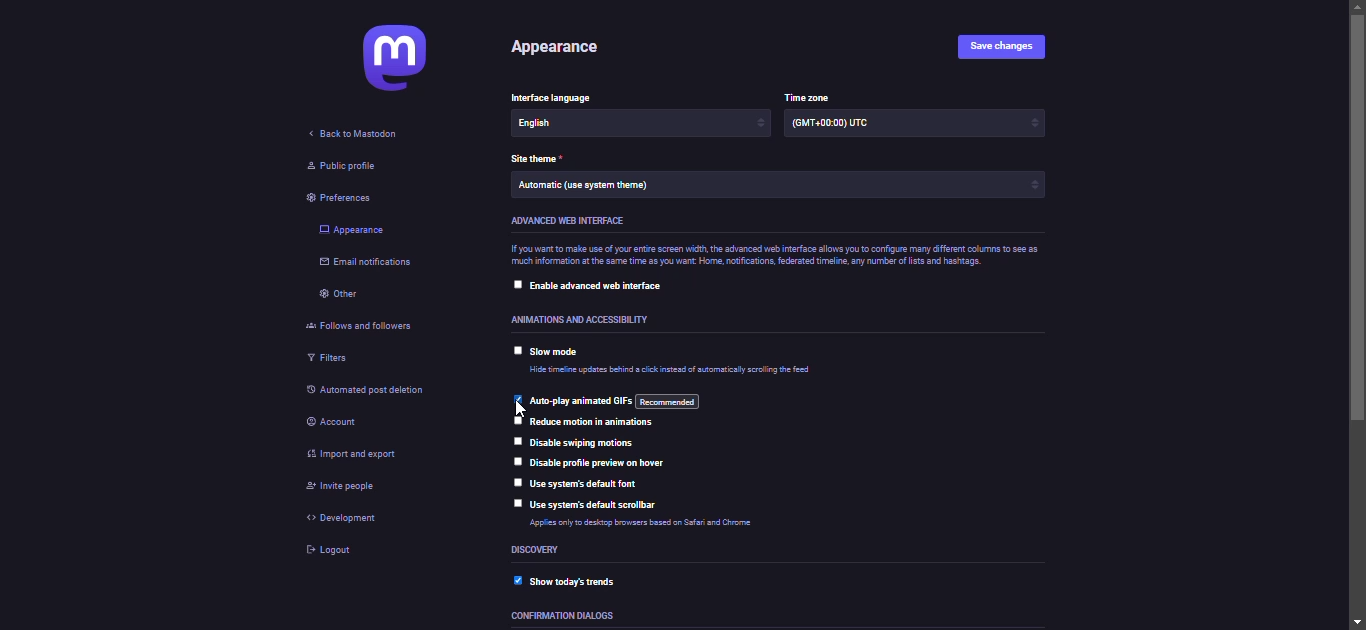 This screenshot has width=1366, height=630. What do you see at coordinates (588, 320) in the screenshot?
I see `accessibility` at bounding box center [588, 320].